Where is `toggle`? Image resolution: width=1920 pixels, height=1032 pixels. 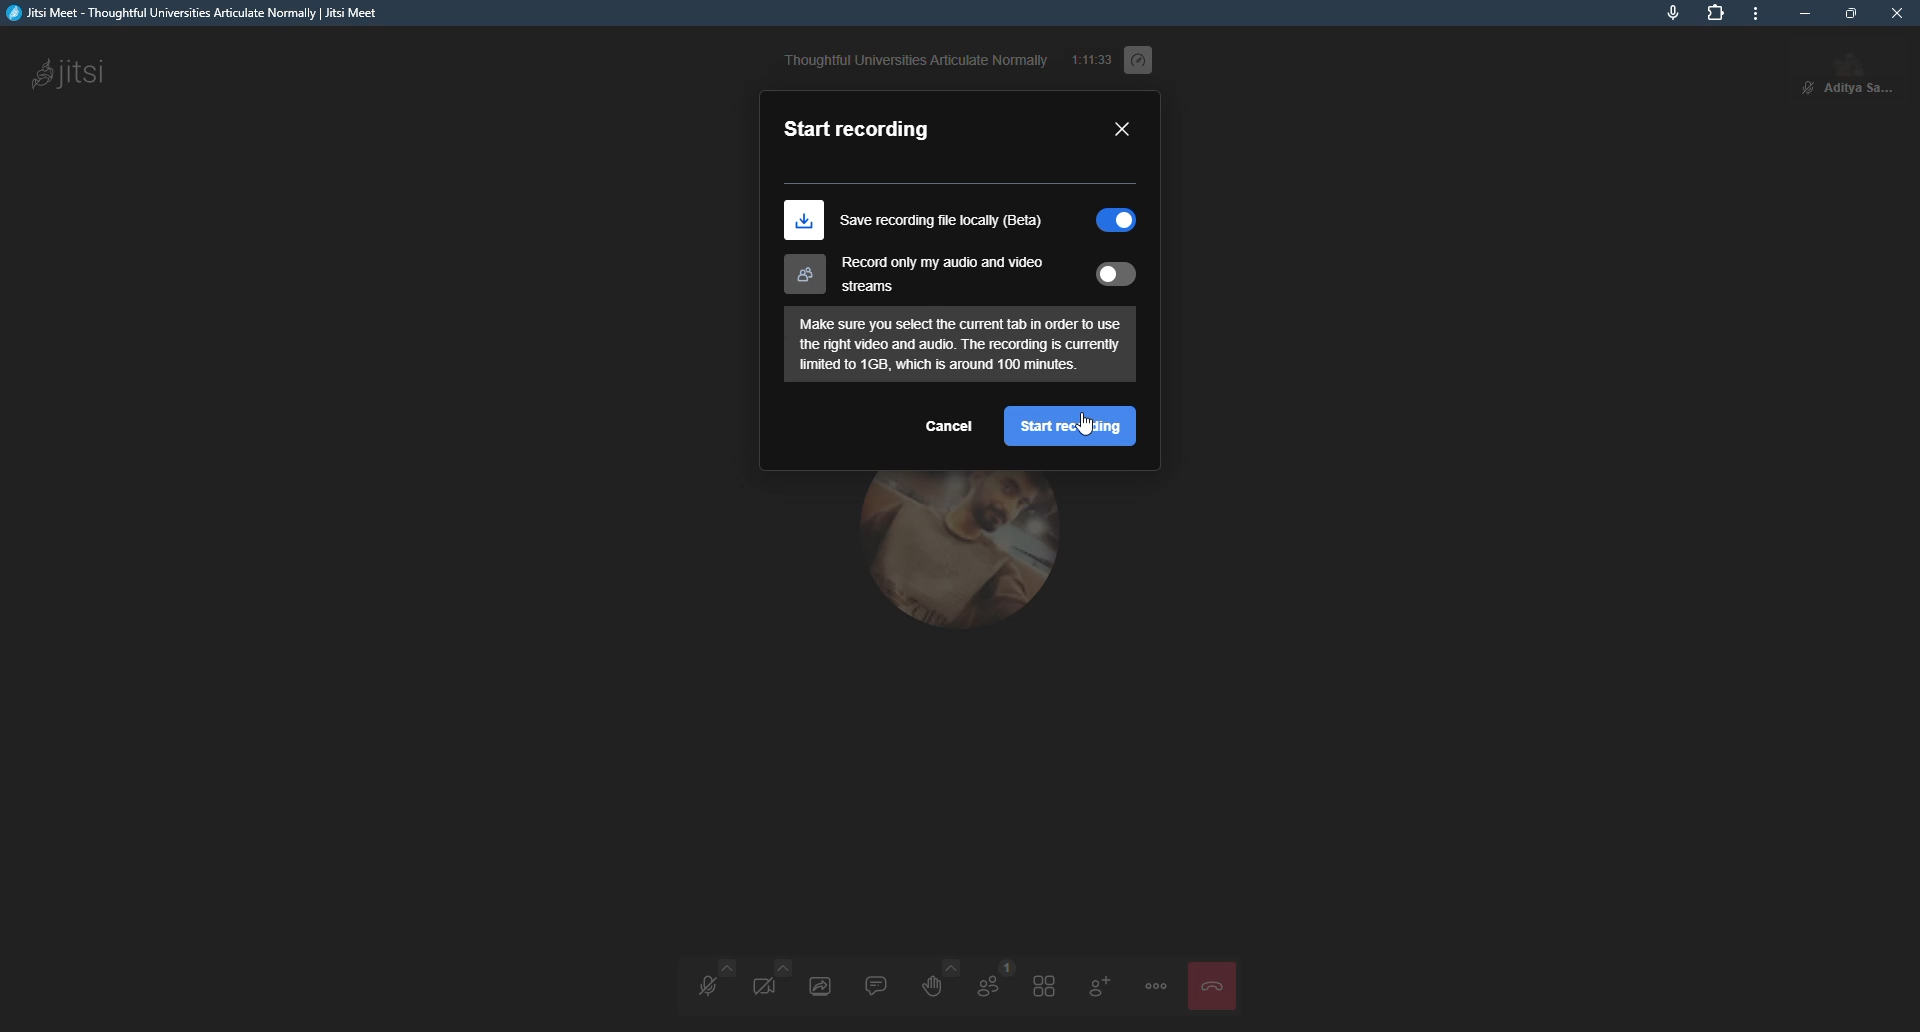
toggle is located at coordinates (1115, 275).